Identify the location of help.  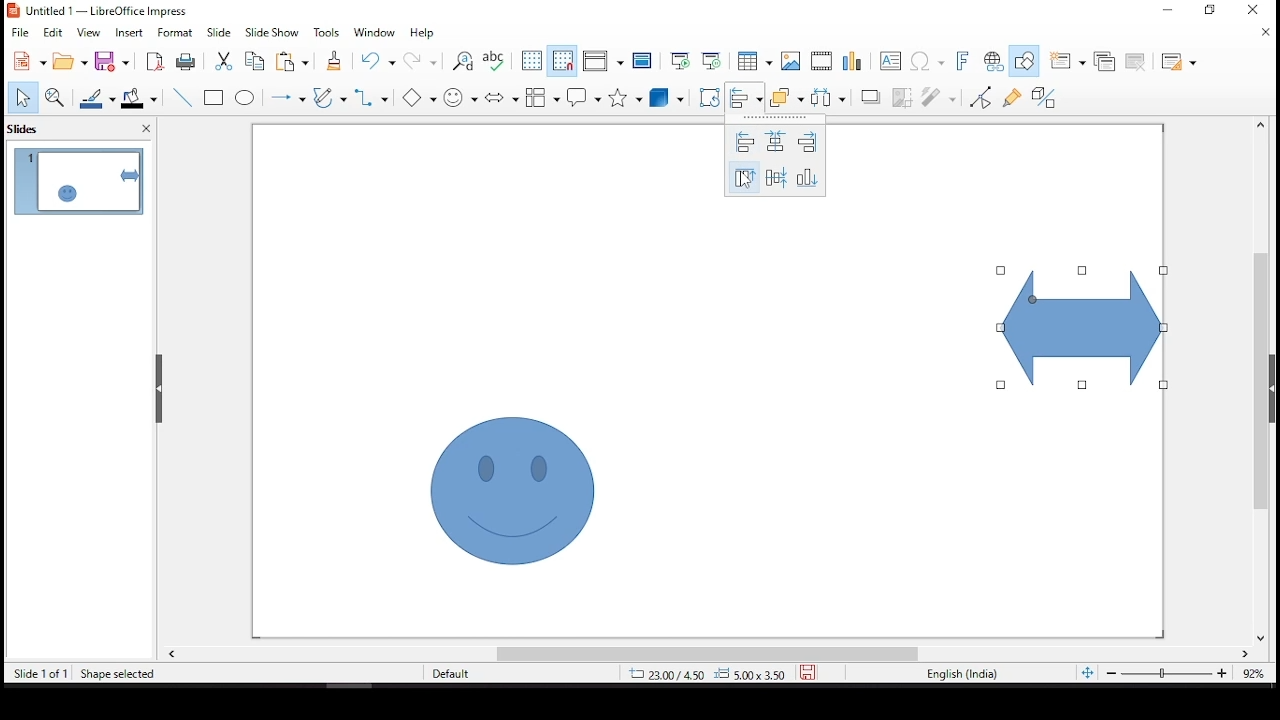
(423, 34).